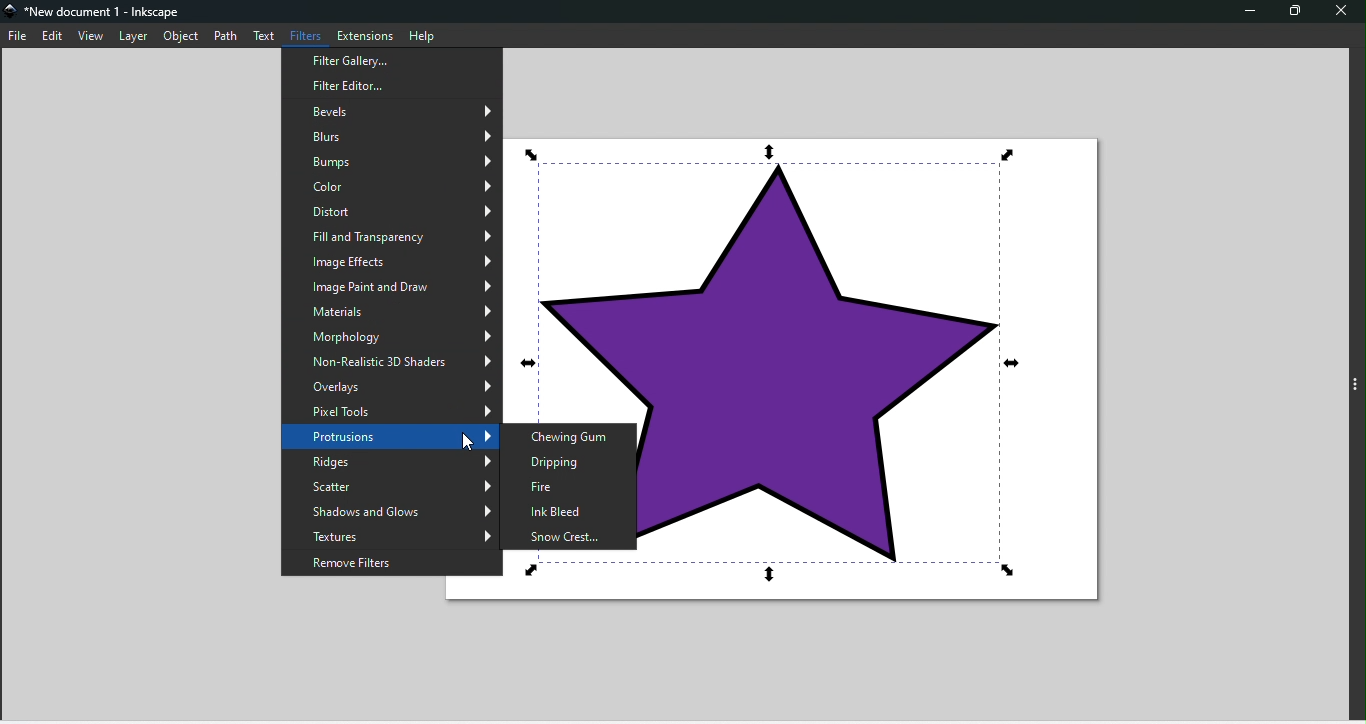  What do you see at coordinates (566, 534) in the screenshot?
I see `Snow Crest` at bounding box center [566, 534].